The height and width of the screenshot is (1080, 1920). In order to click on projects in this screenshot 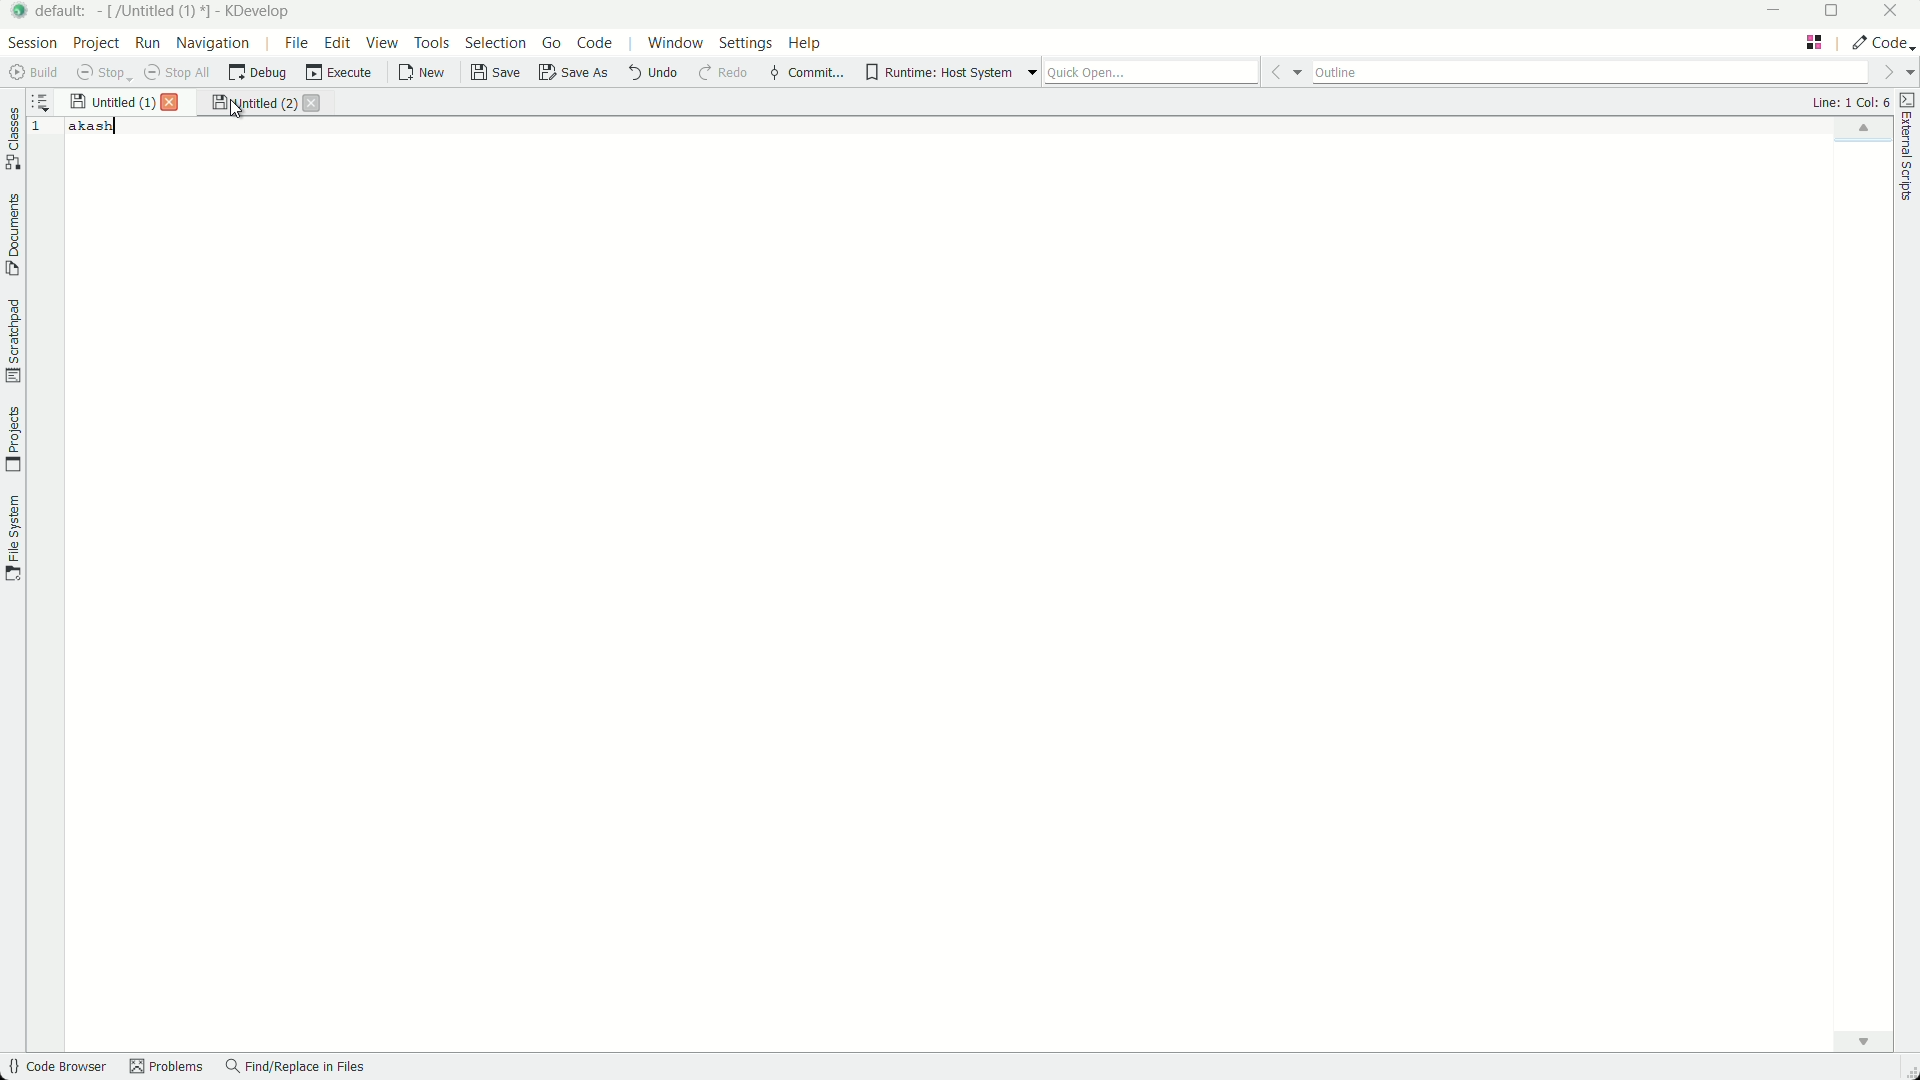, I will do `click(14, 439)`.